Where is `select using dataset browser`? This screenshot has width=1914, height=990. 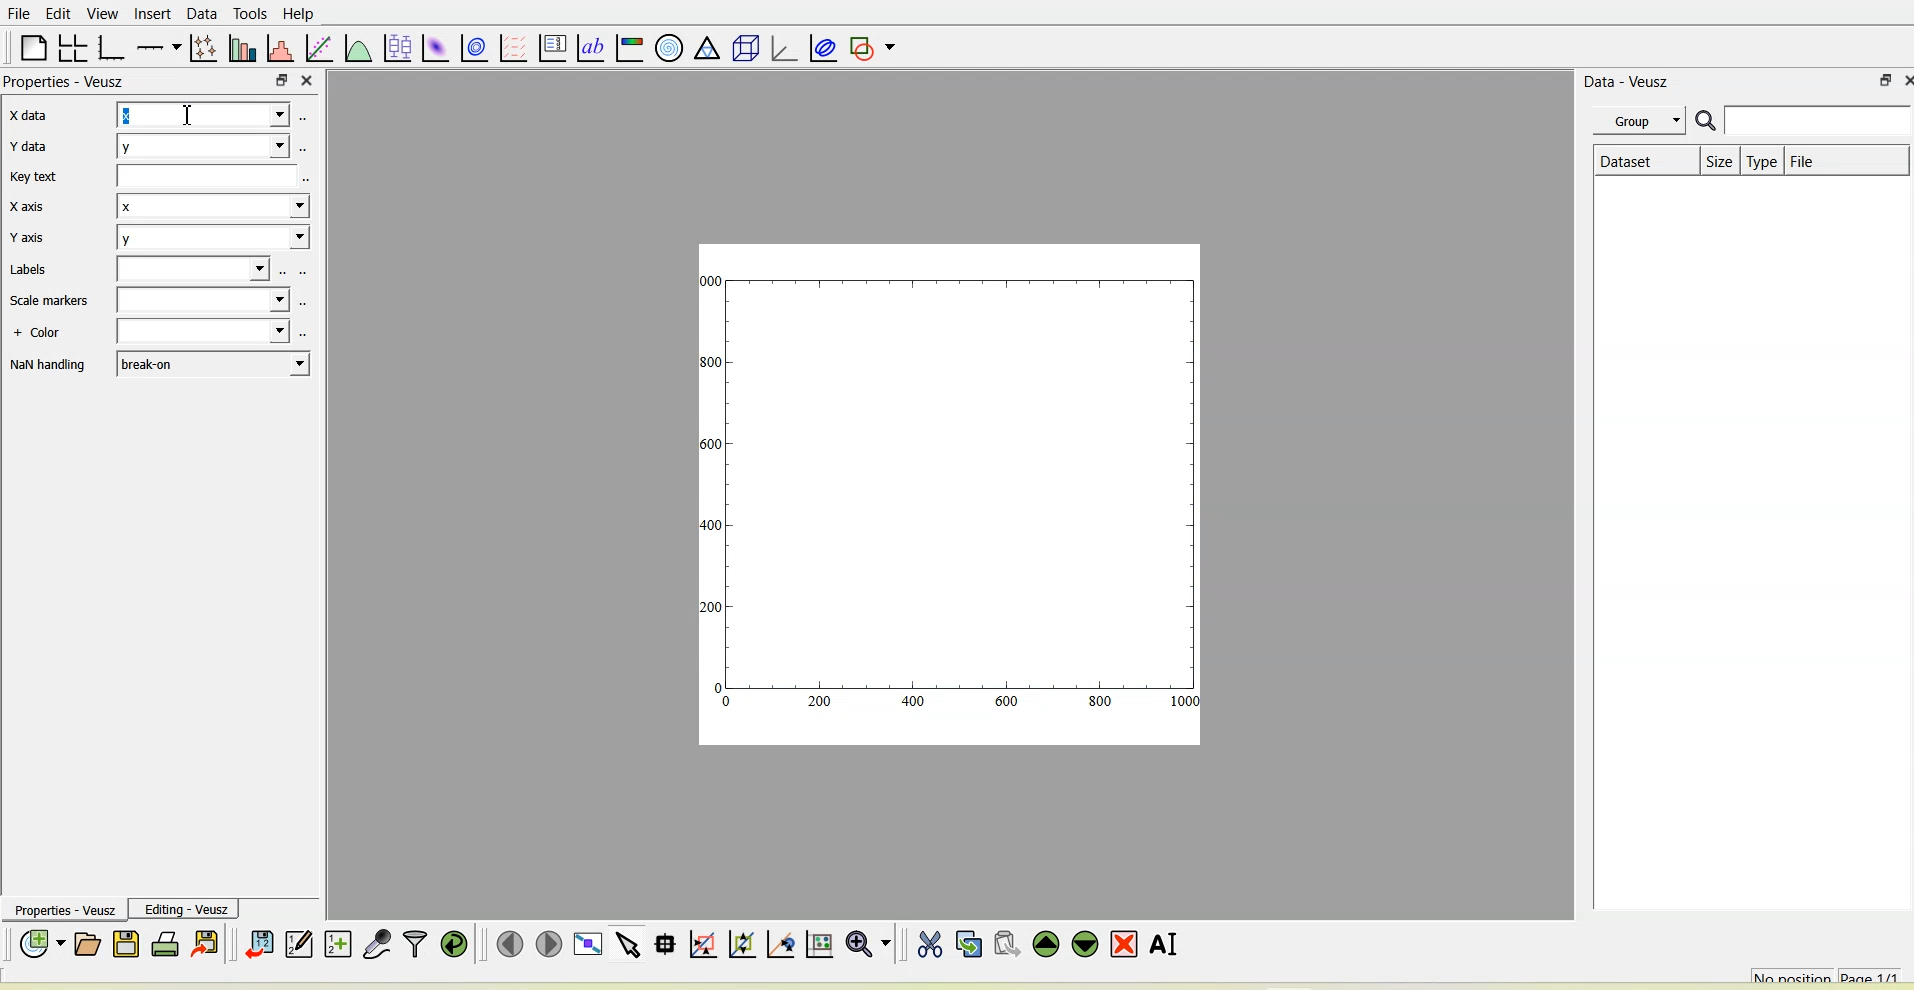 select using dataset browser is located at coordinates (304, 115).